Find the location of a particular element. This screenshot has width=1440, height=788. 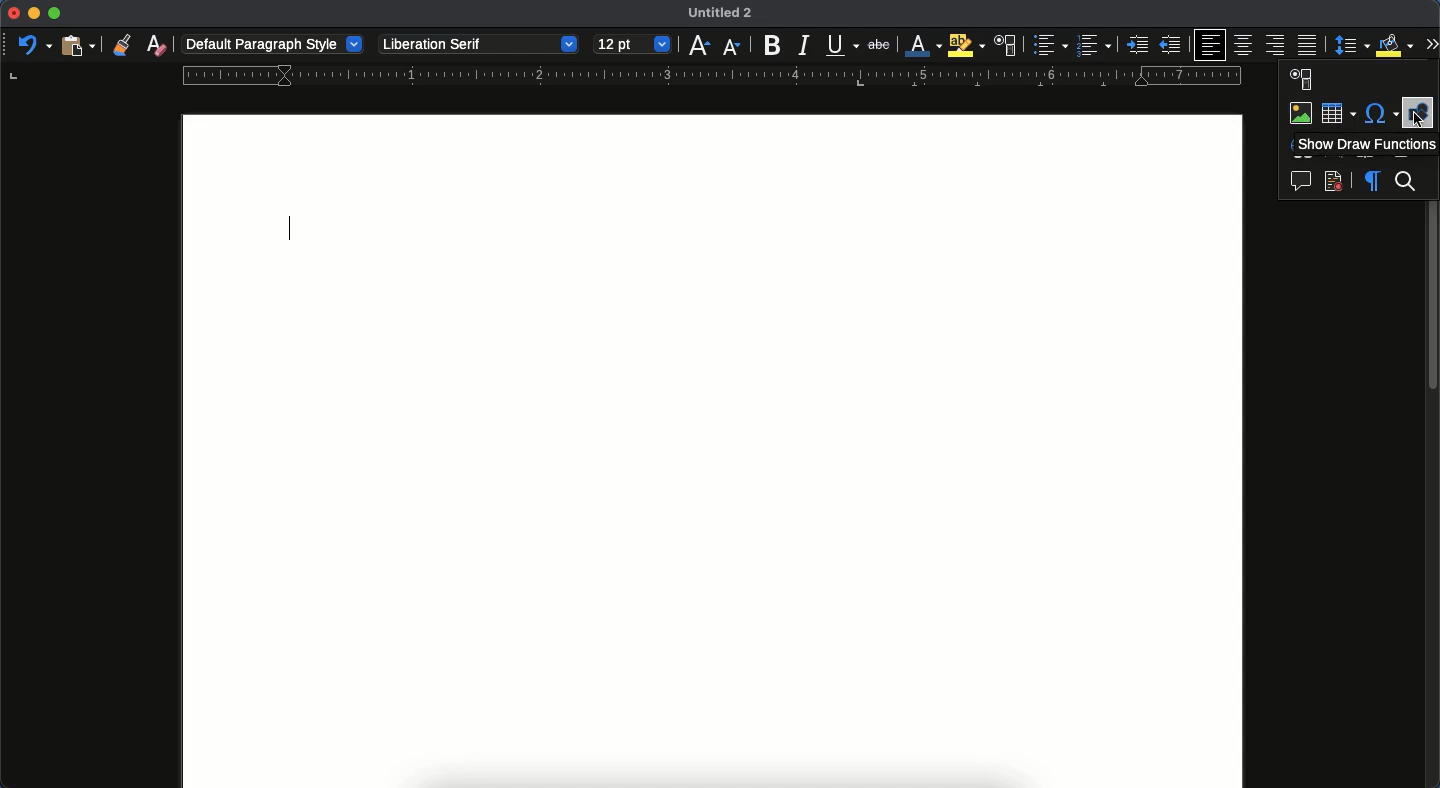

left align is located at coordinates (1210, 44).